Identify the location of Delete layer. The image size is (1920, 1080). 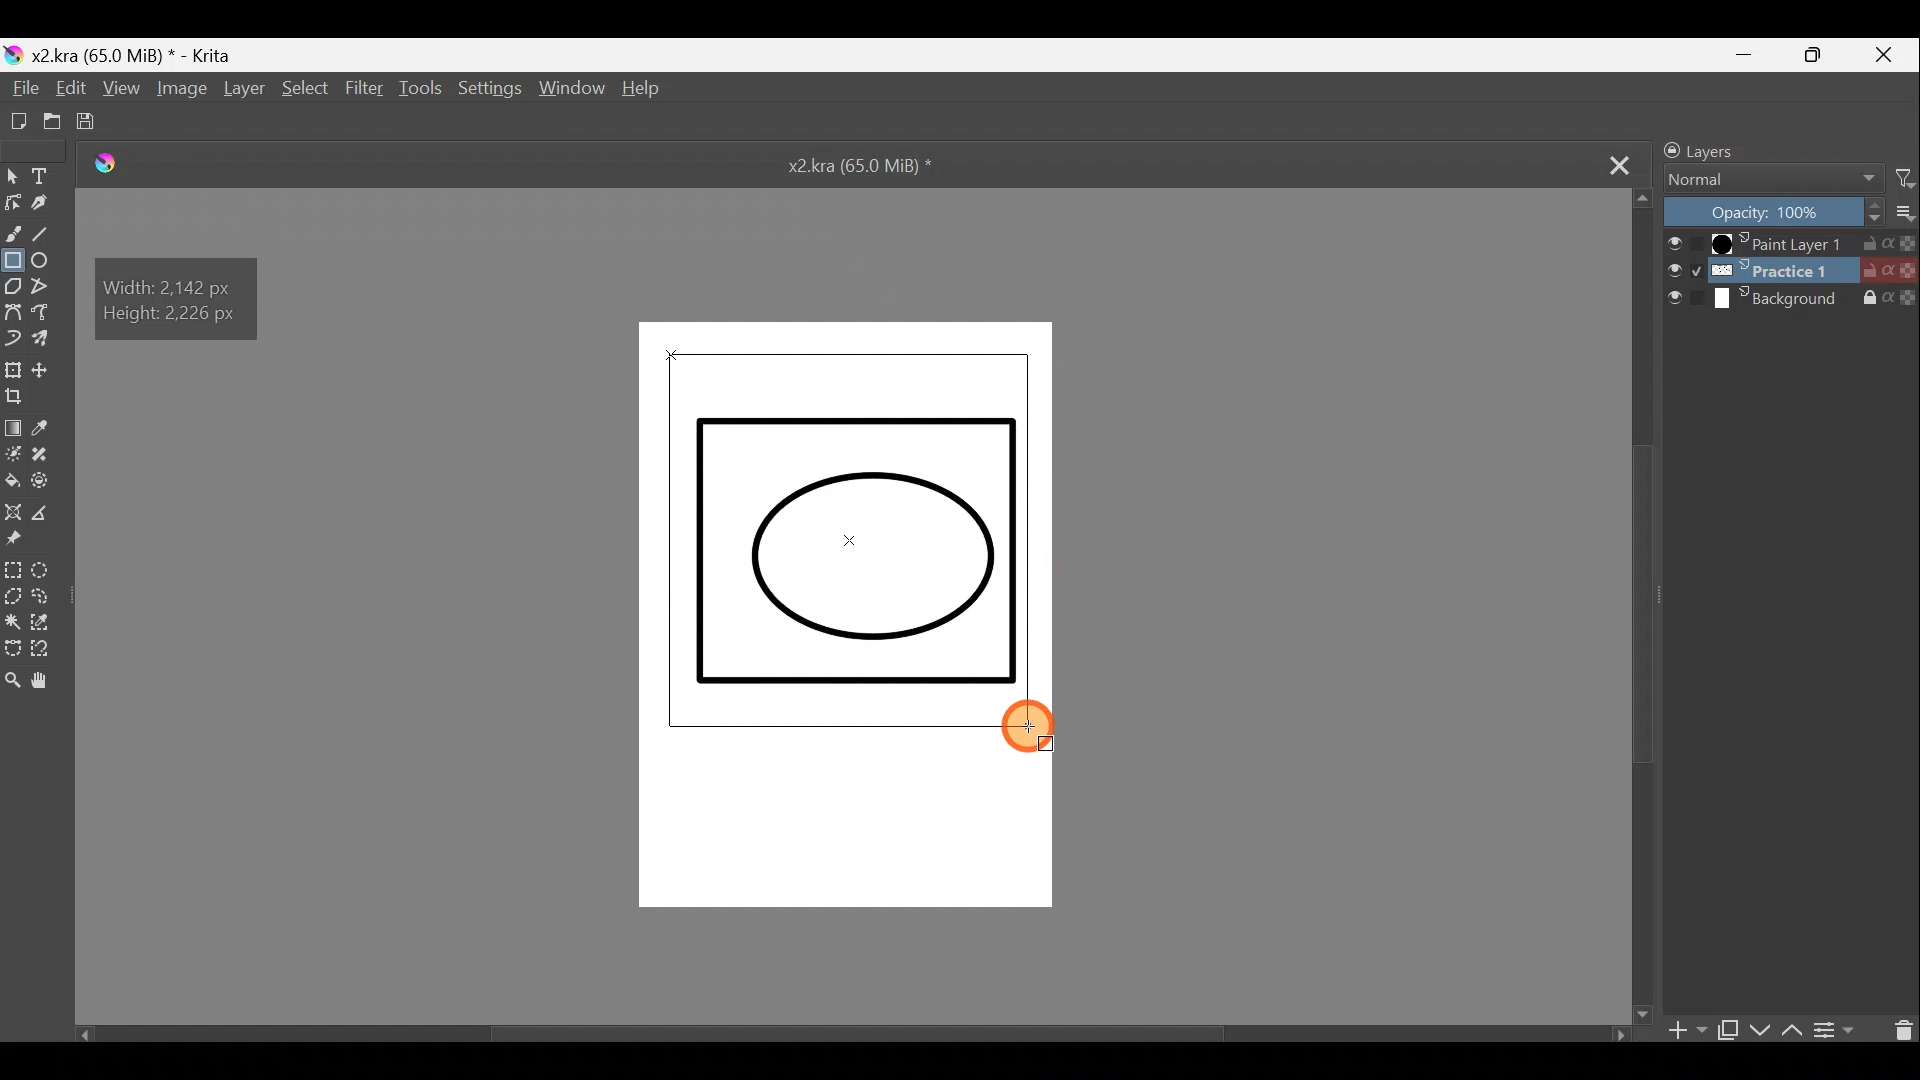
(1896, 1032).